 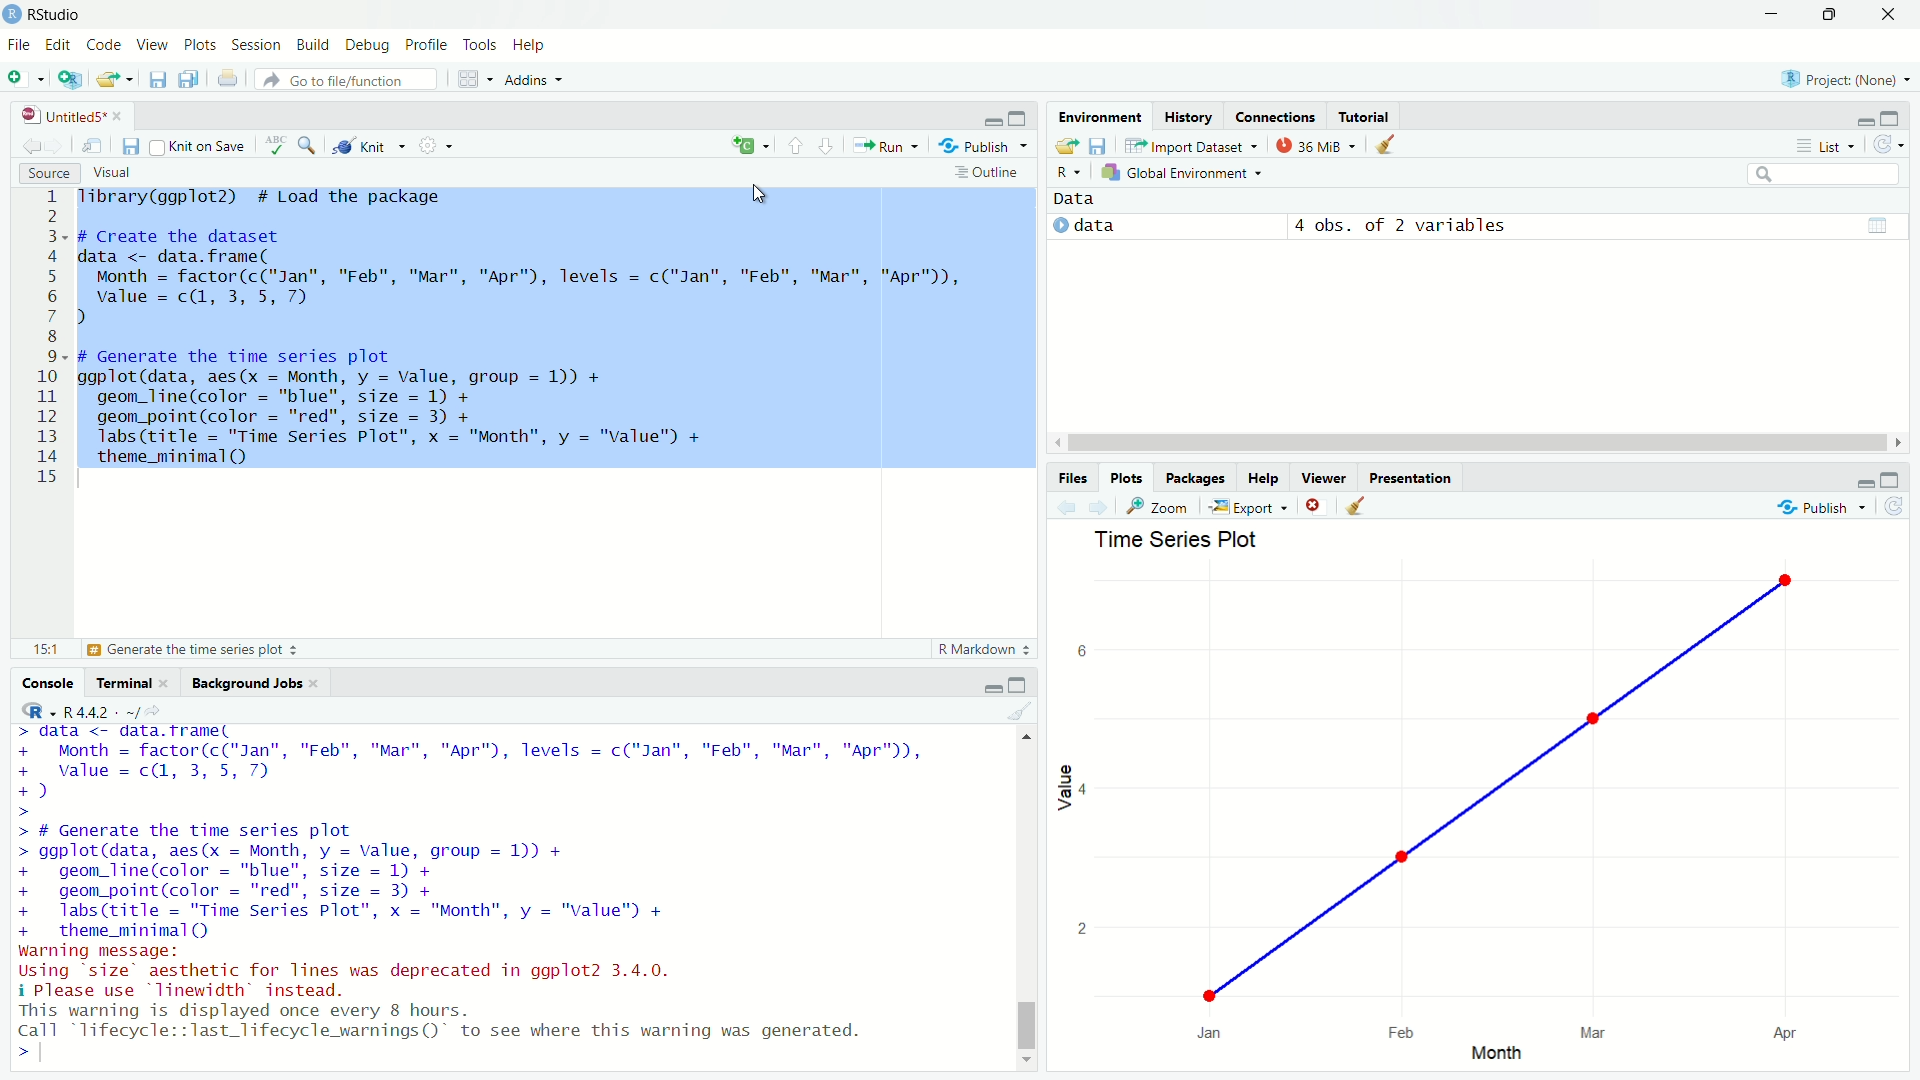 I want to click on empty plot area, so click(x=1486, y=802).